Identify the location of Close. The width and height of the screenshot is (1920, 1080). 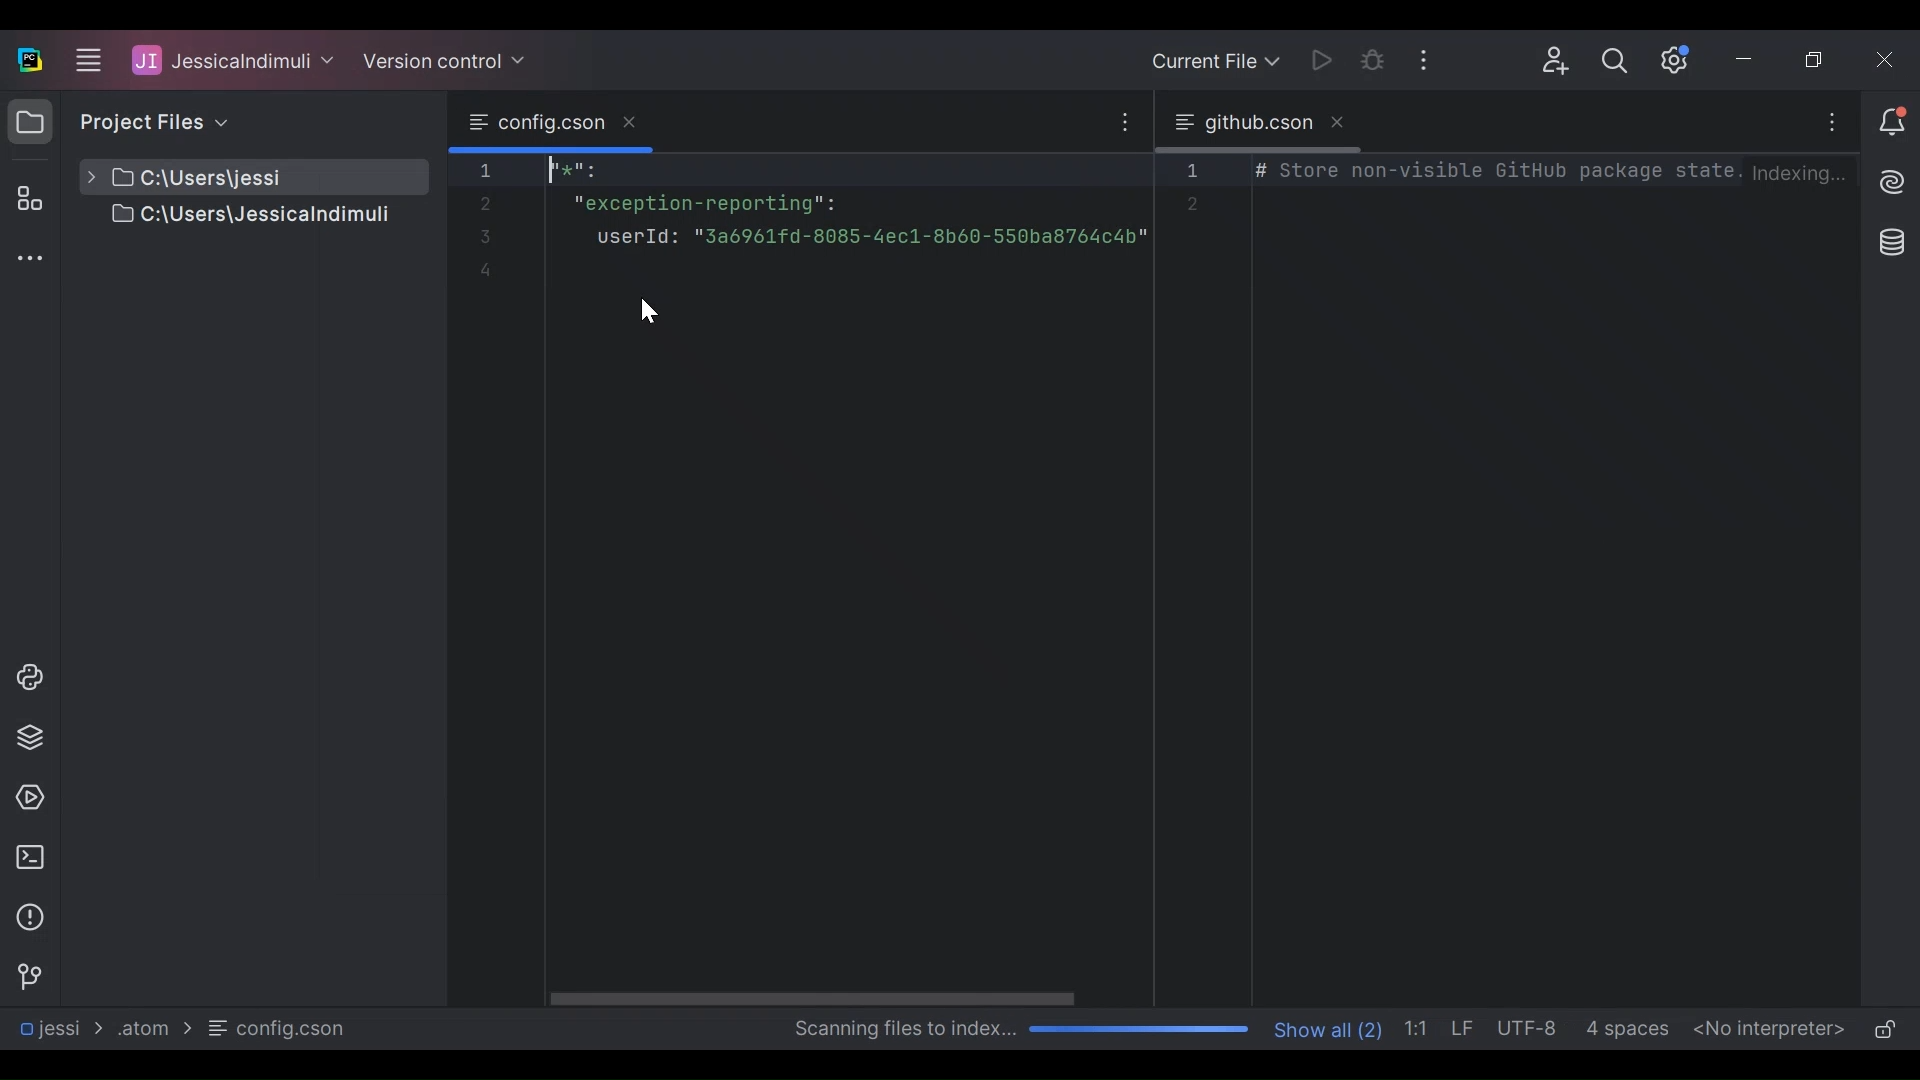
(1888, 59).